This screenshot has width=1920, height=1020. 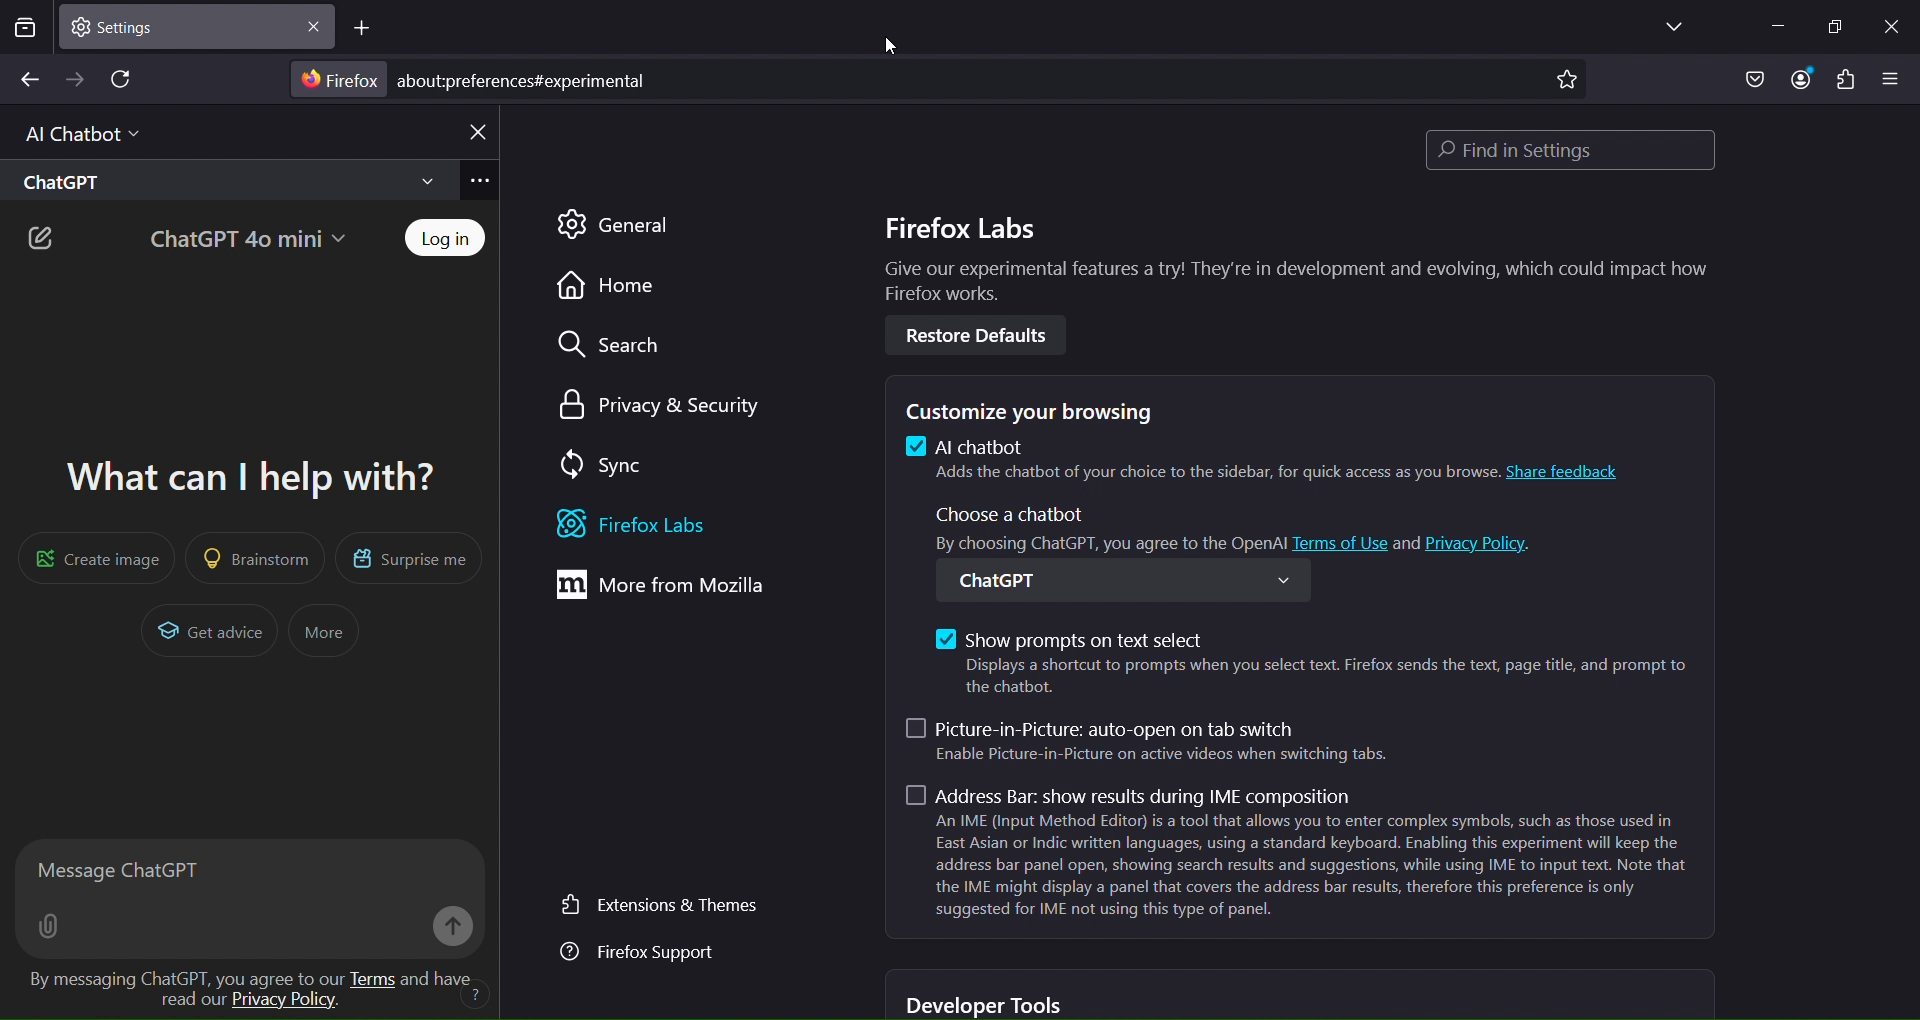 What do you see at coordinates (1889, 24) in the screenshot?
I see `close` at bounding box center [1889, 24].